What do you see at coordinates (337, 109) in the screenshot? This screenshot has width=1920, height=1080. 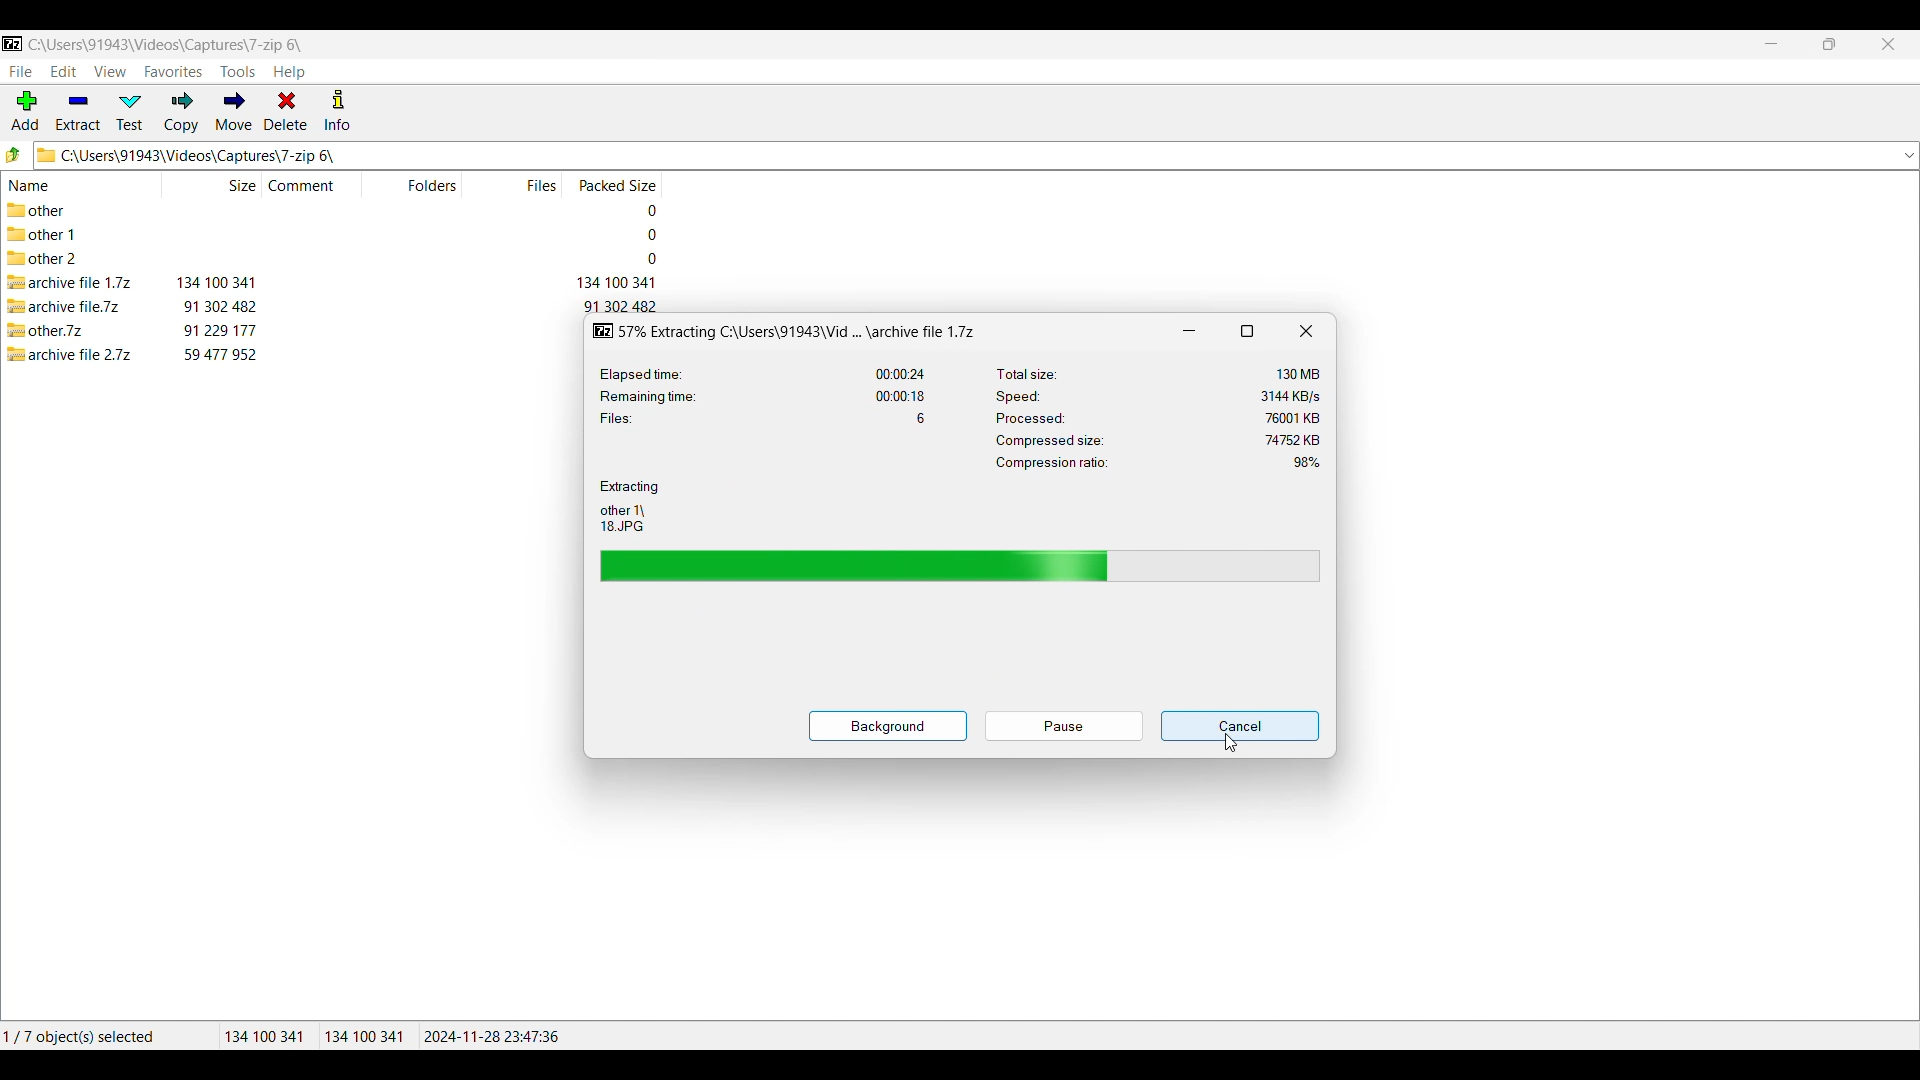 I see `Info` at bounding box center [337, 109].